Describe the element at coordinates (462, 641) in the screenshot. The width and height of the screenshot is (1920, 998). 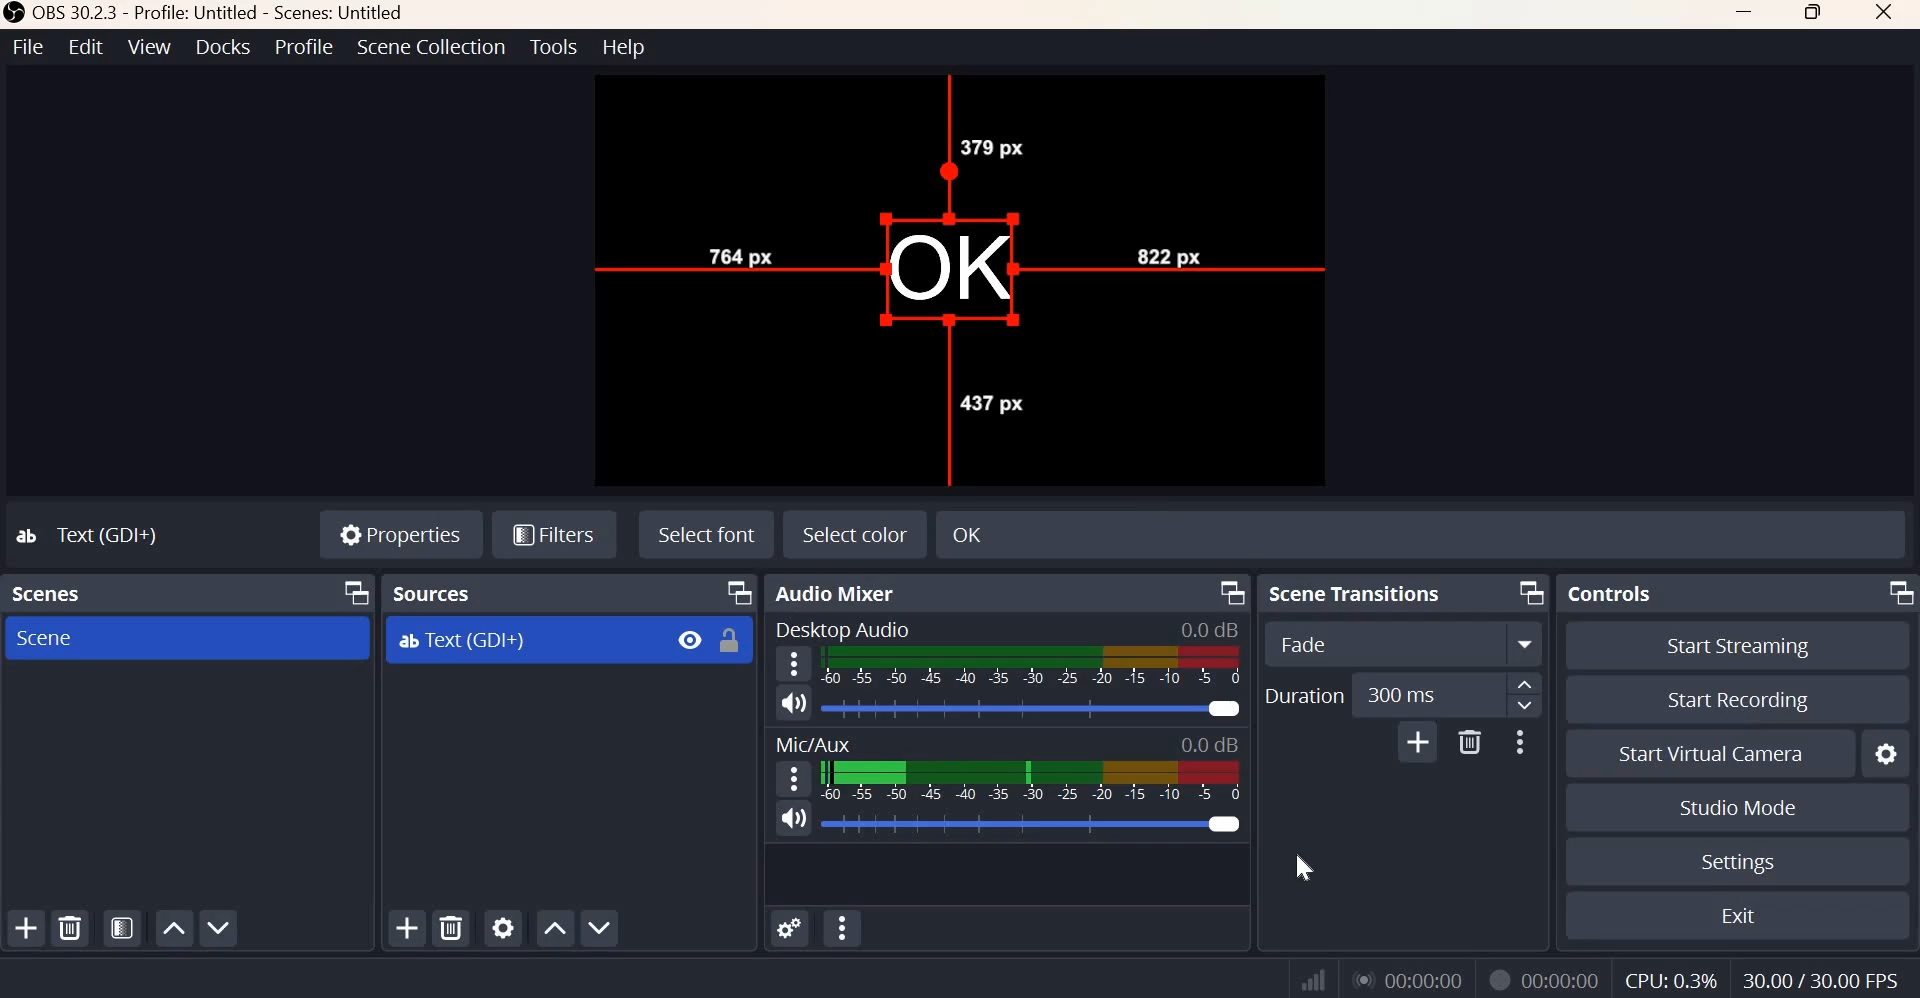
I see `Text (GDI+)` at that location.